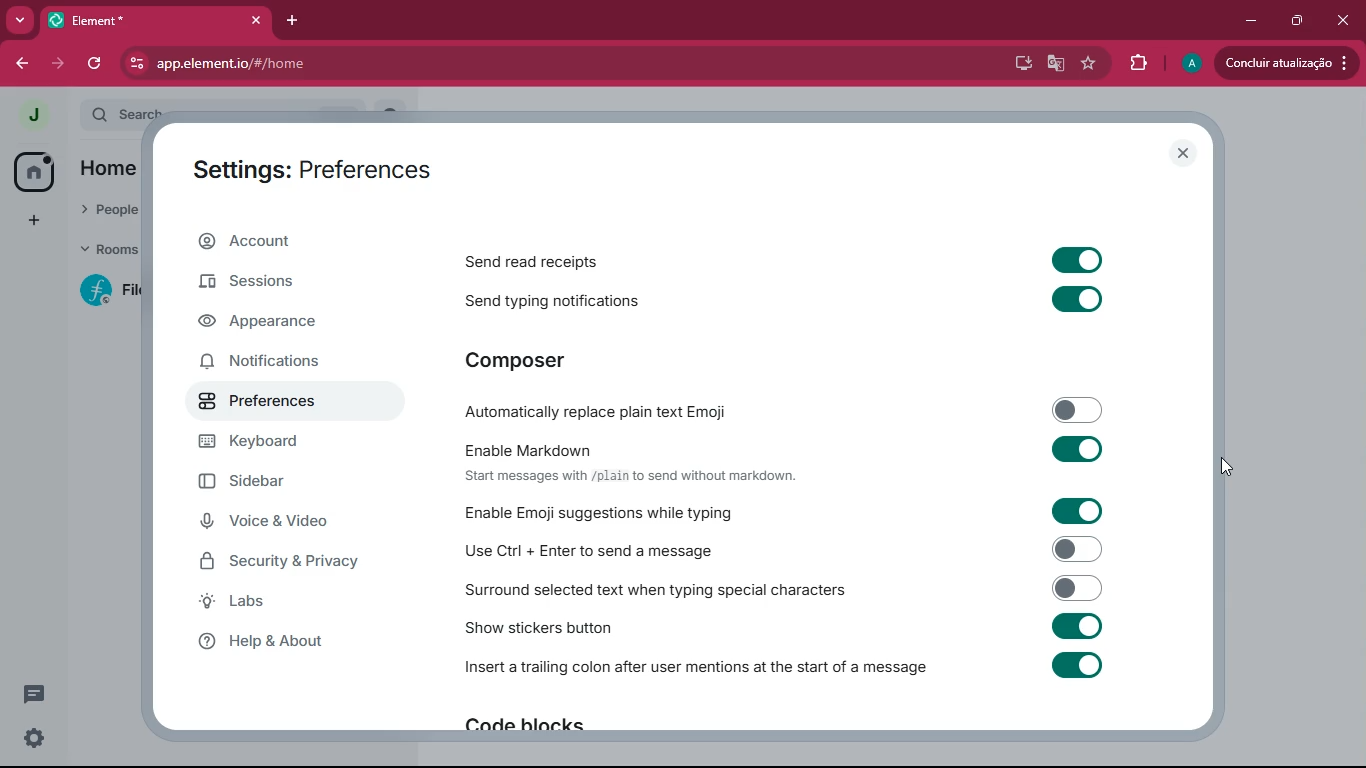 Image resolution: width=1366 pixels, height=768 pixels. I want to click on google translate, so click(1055, 64).